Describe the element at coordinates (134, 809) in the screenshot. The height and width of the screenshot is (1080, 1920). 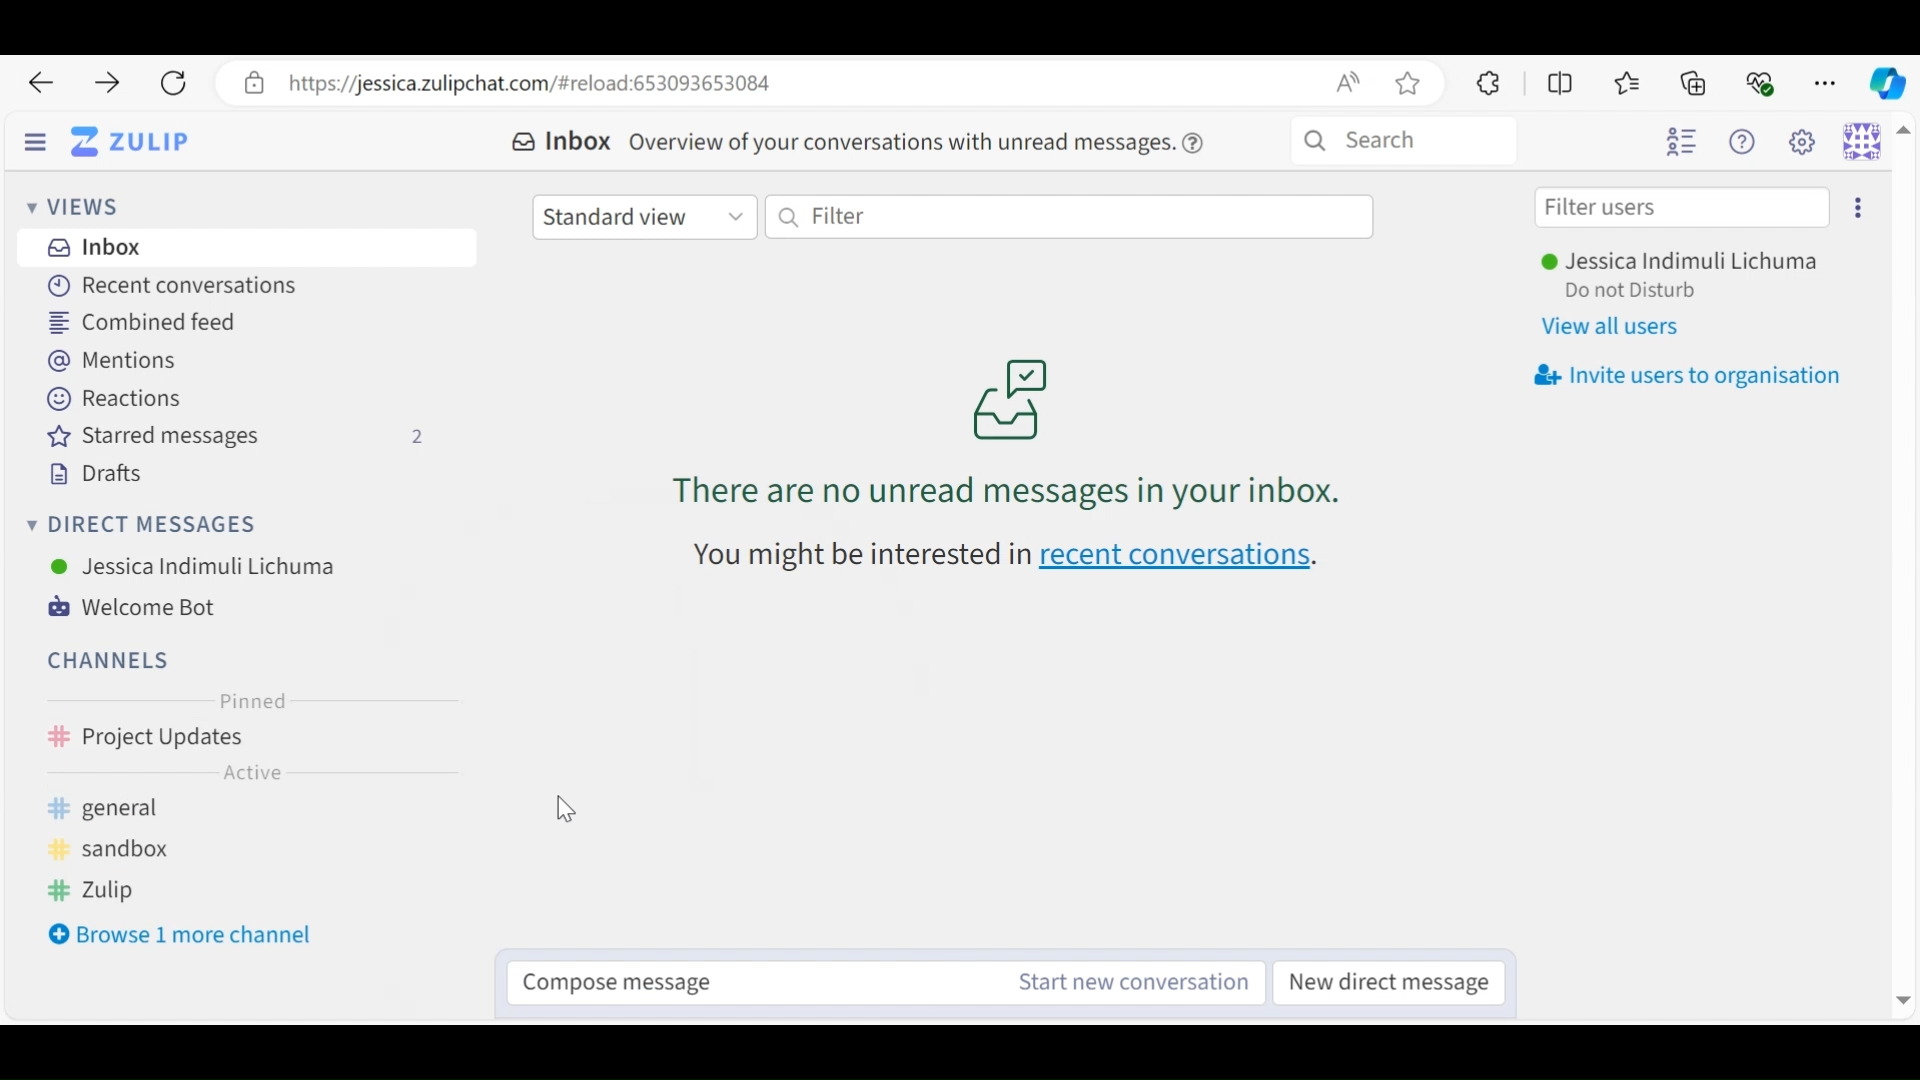
I see `general` at that location.